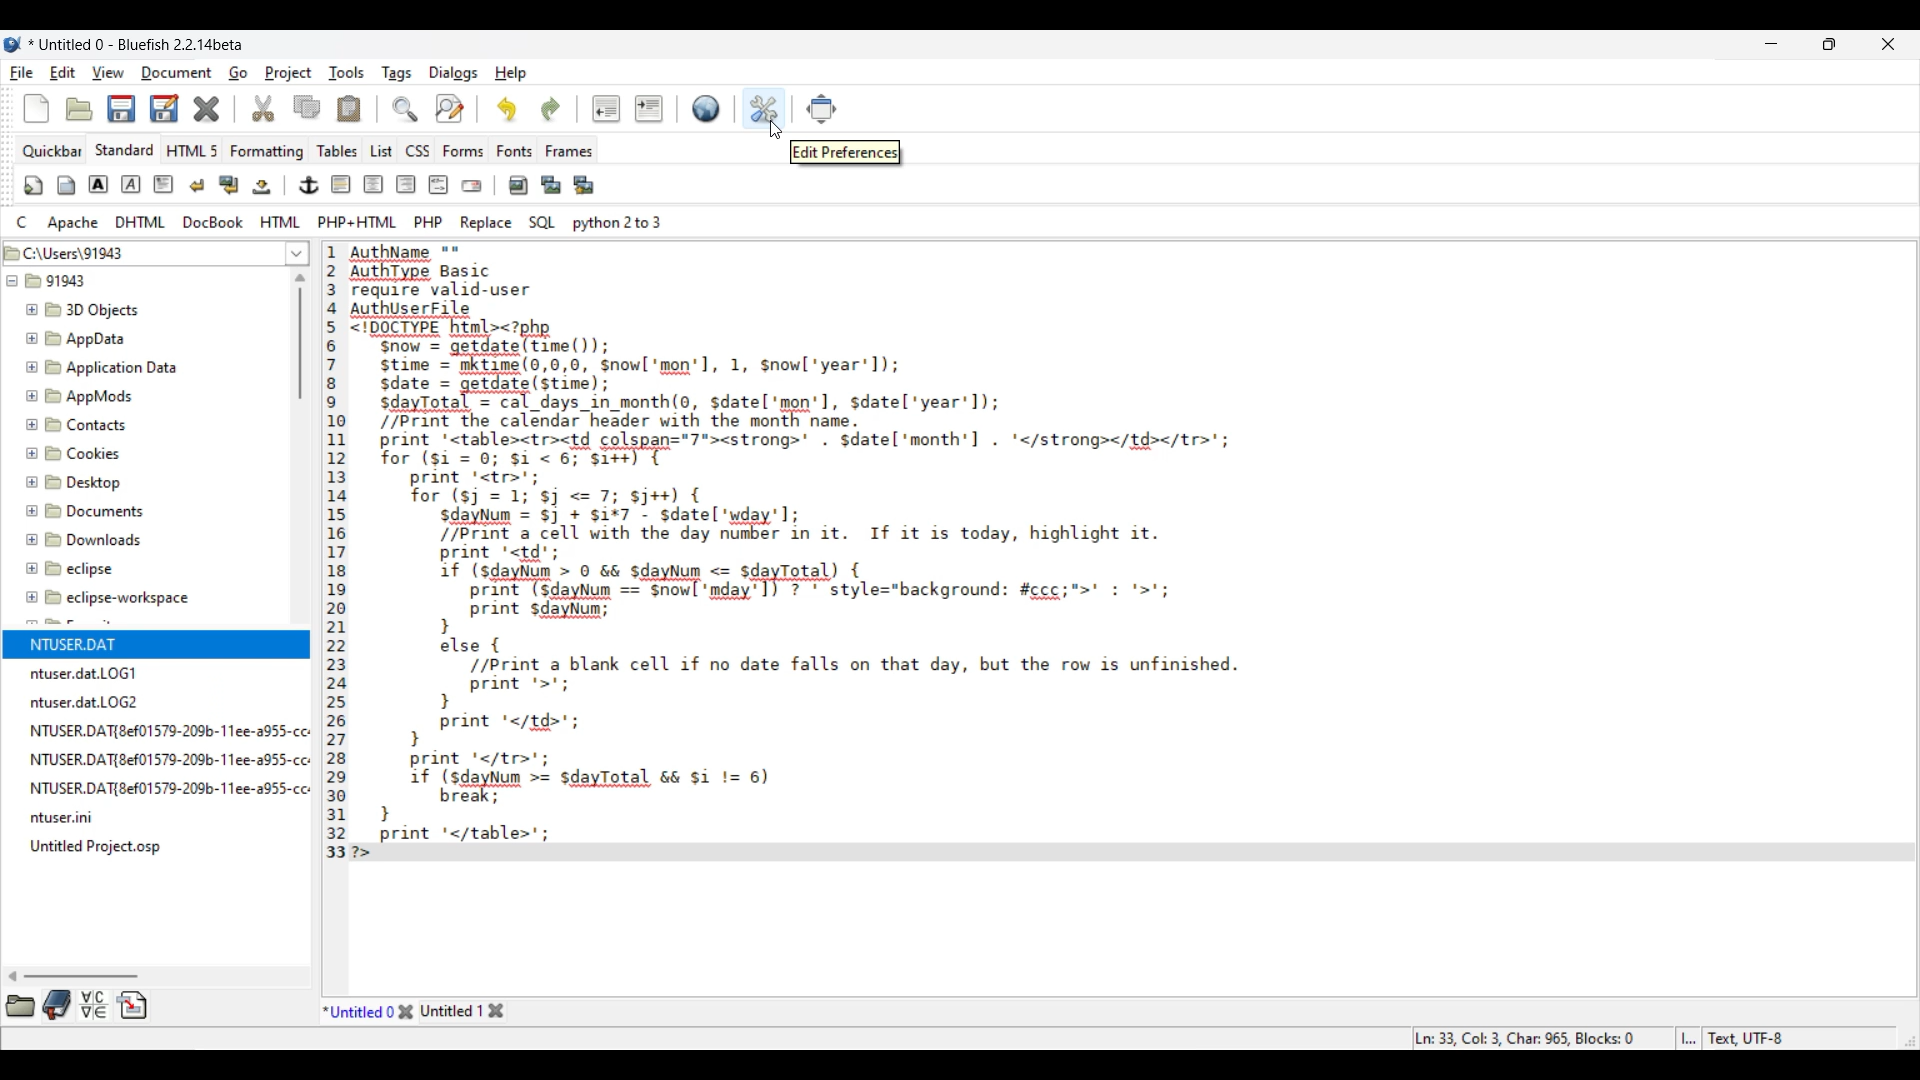 The height and width of the screenshot is (1080, 1920). Describe the element at coordinates (628, 109) in the screenshot. I see `Indentation` at that location.